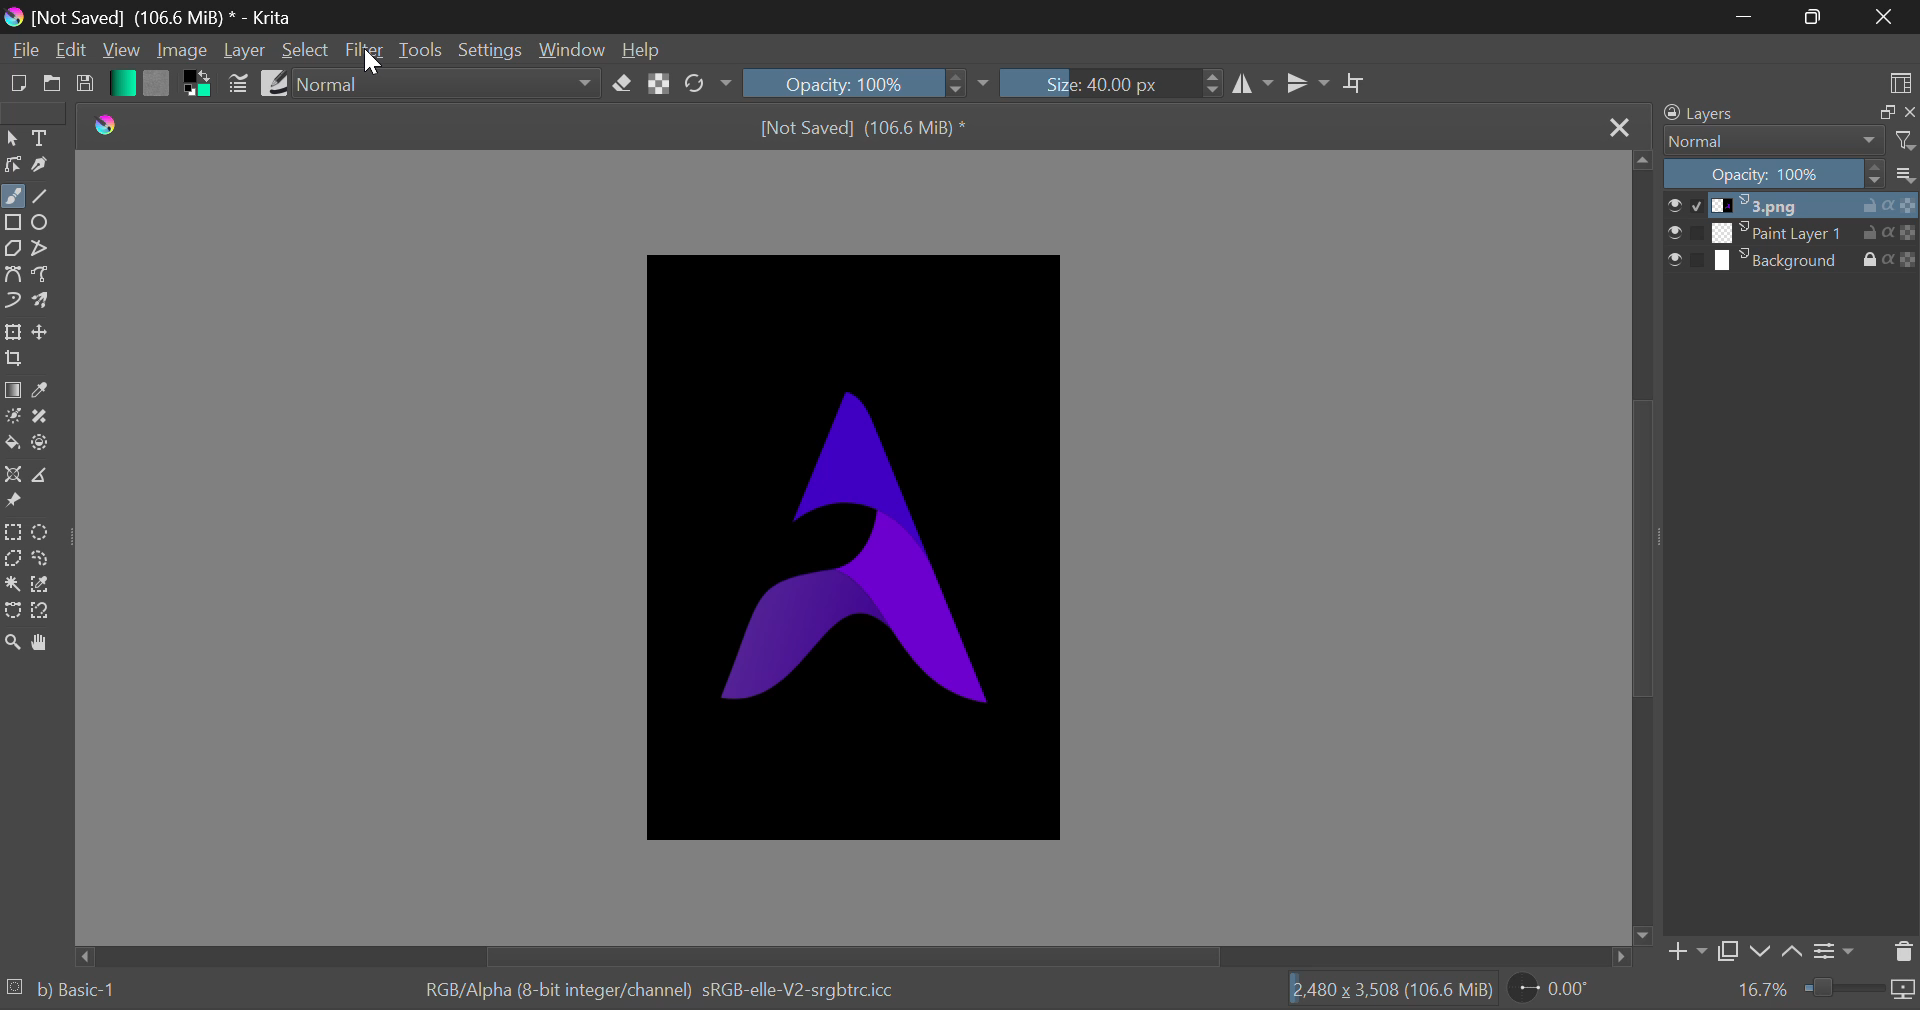  Describe the element at coordinates (13, 165) in the screenshot. I see `Edit Shapes` at that location.